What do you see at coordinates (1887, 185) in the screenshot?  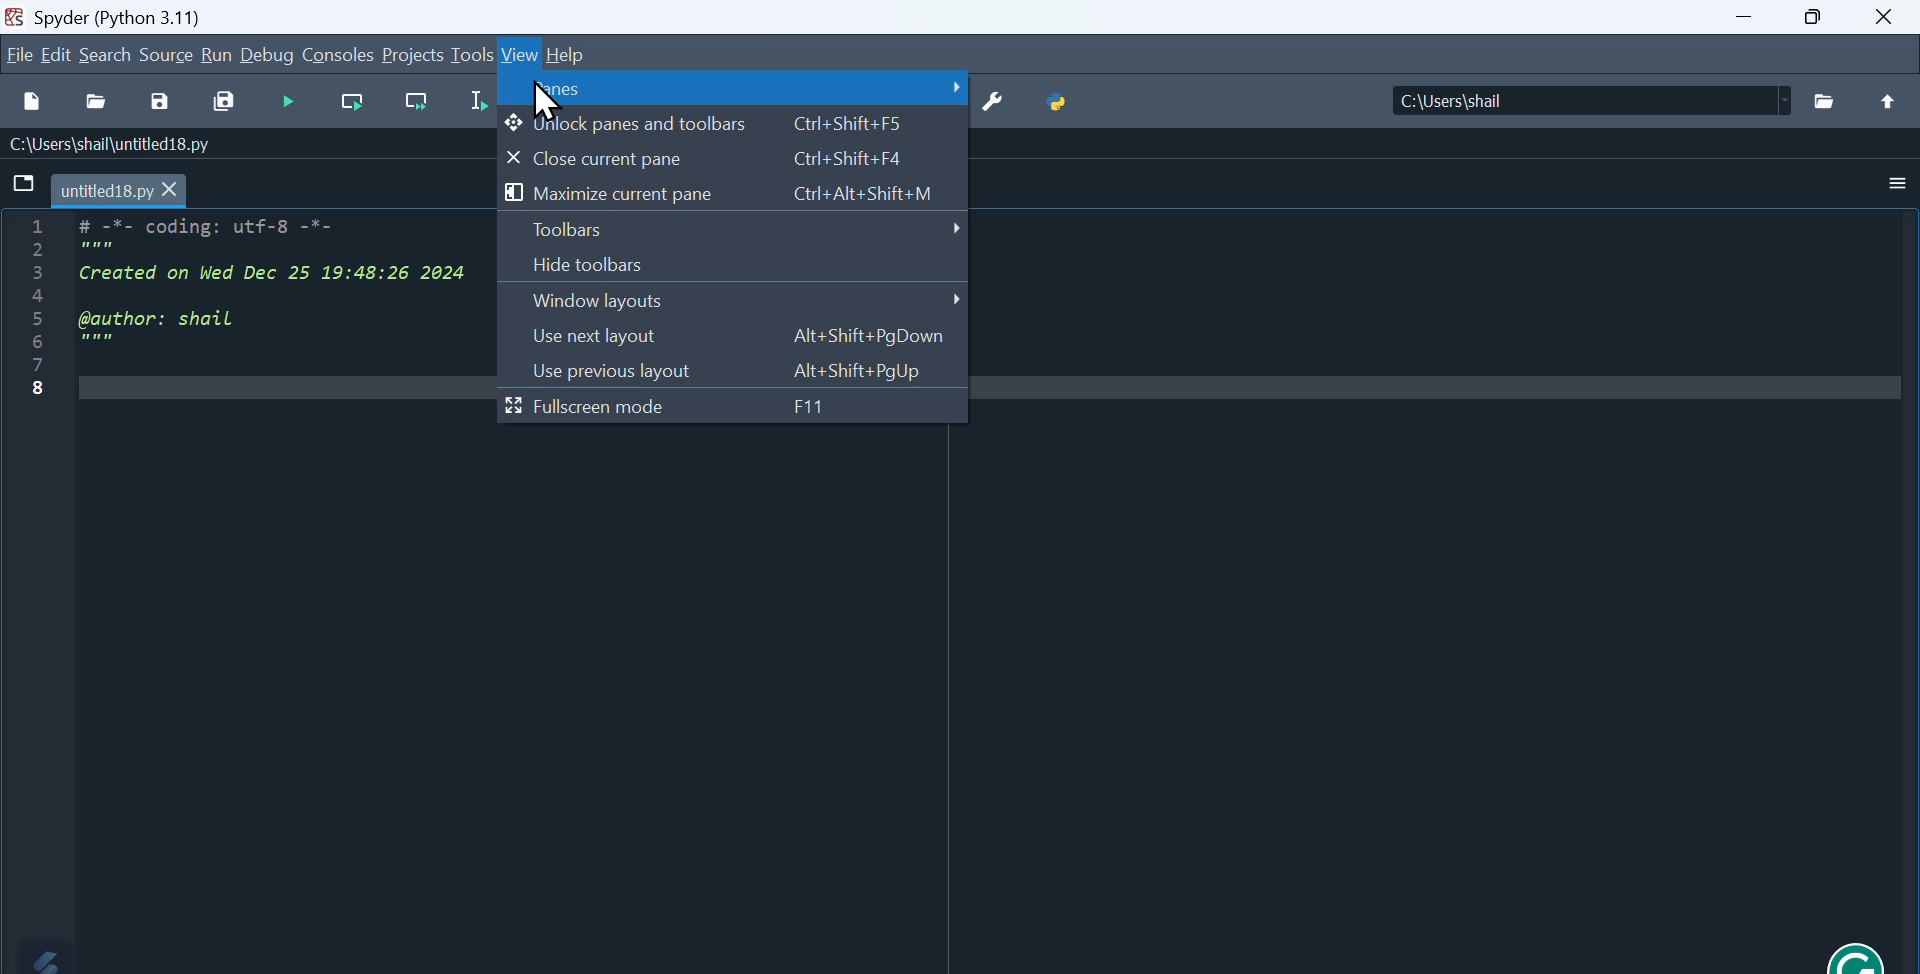 I see `More options` at bounding box center [1887, 185].